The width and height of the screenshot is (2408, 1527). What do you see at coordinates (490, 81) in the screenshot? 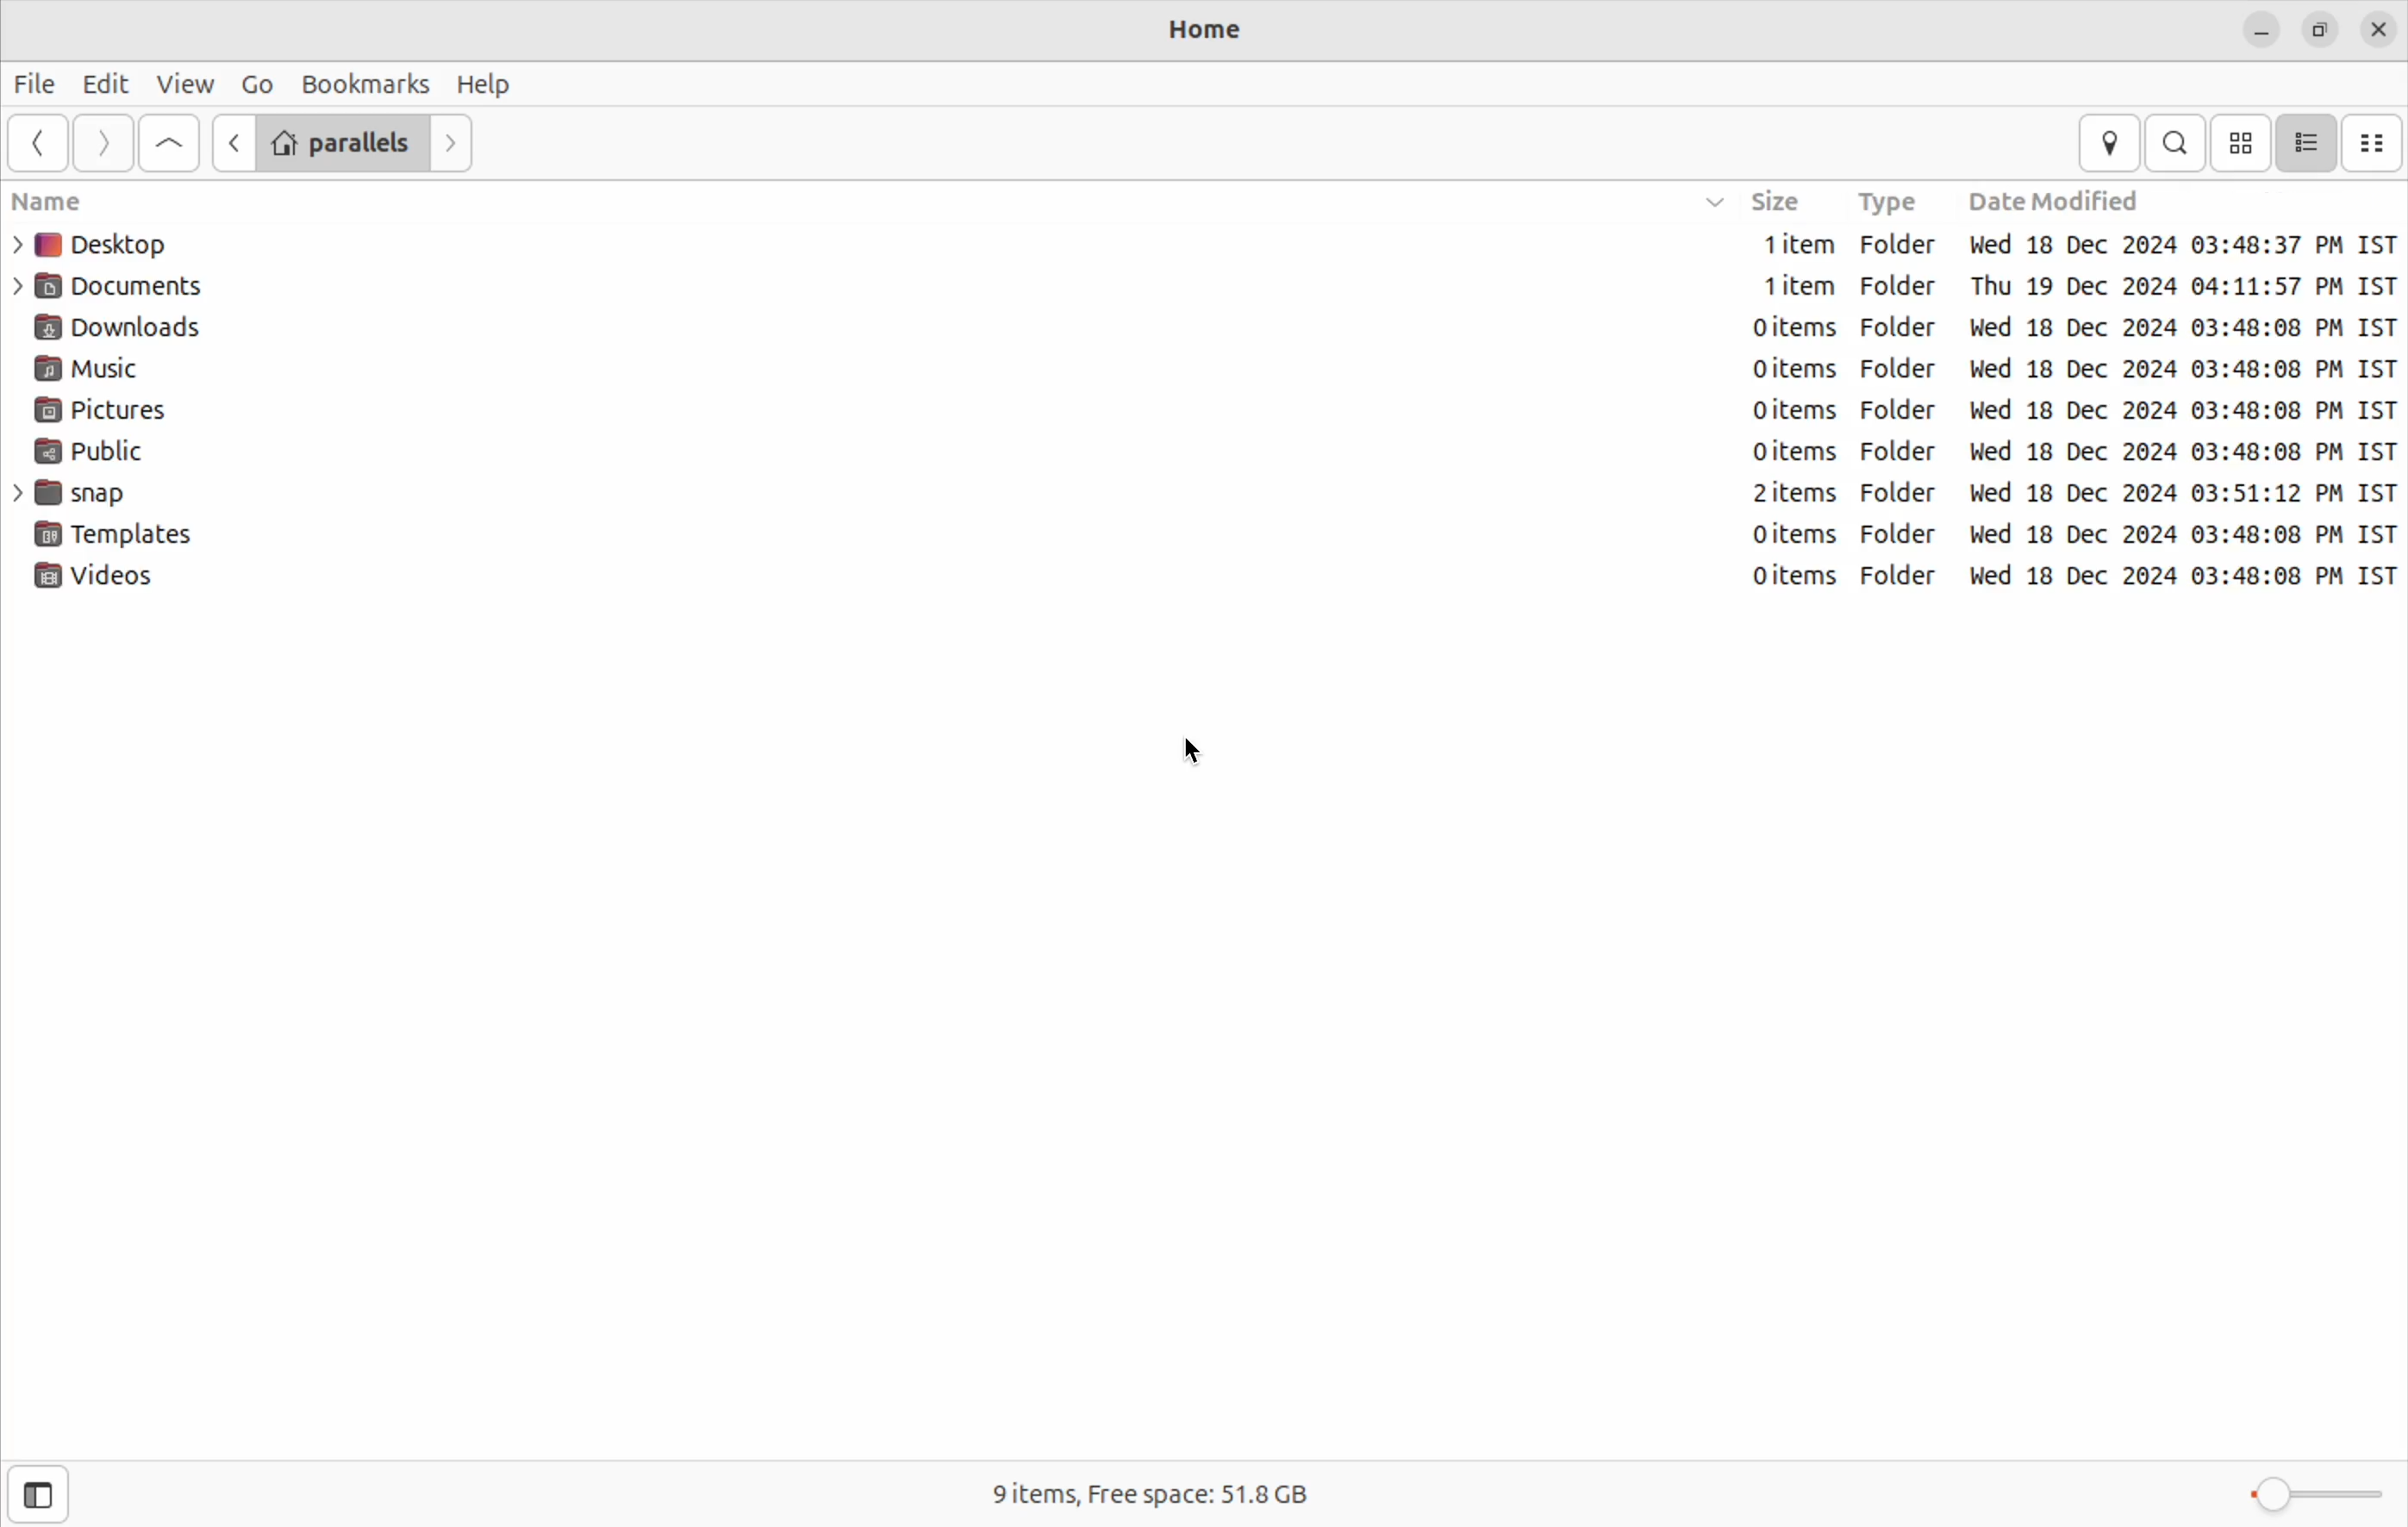
I see `Help` at bounding box center [490, 81].